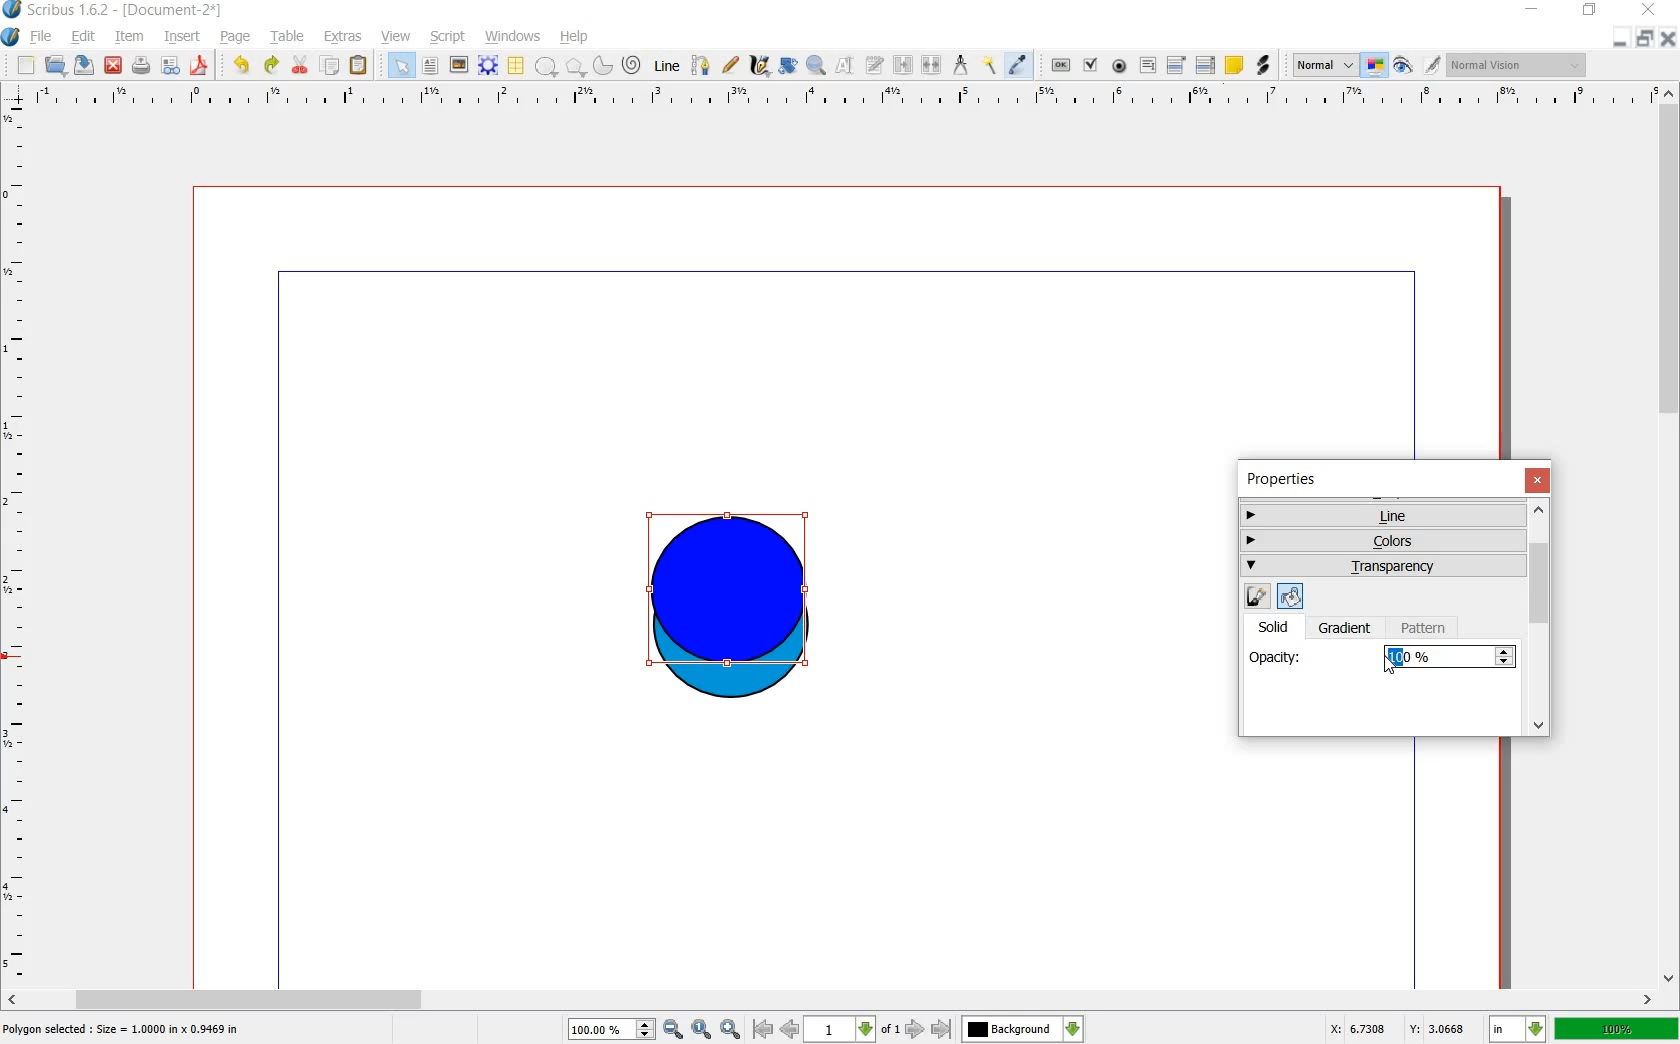  Describe the element at coordinates (843, 101) in the screenshot. I see `ruler` at that location.